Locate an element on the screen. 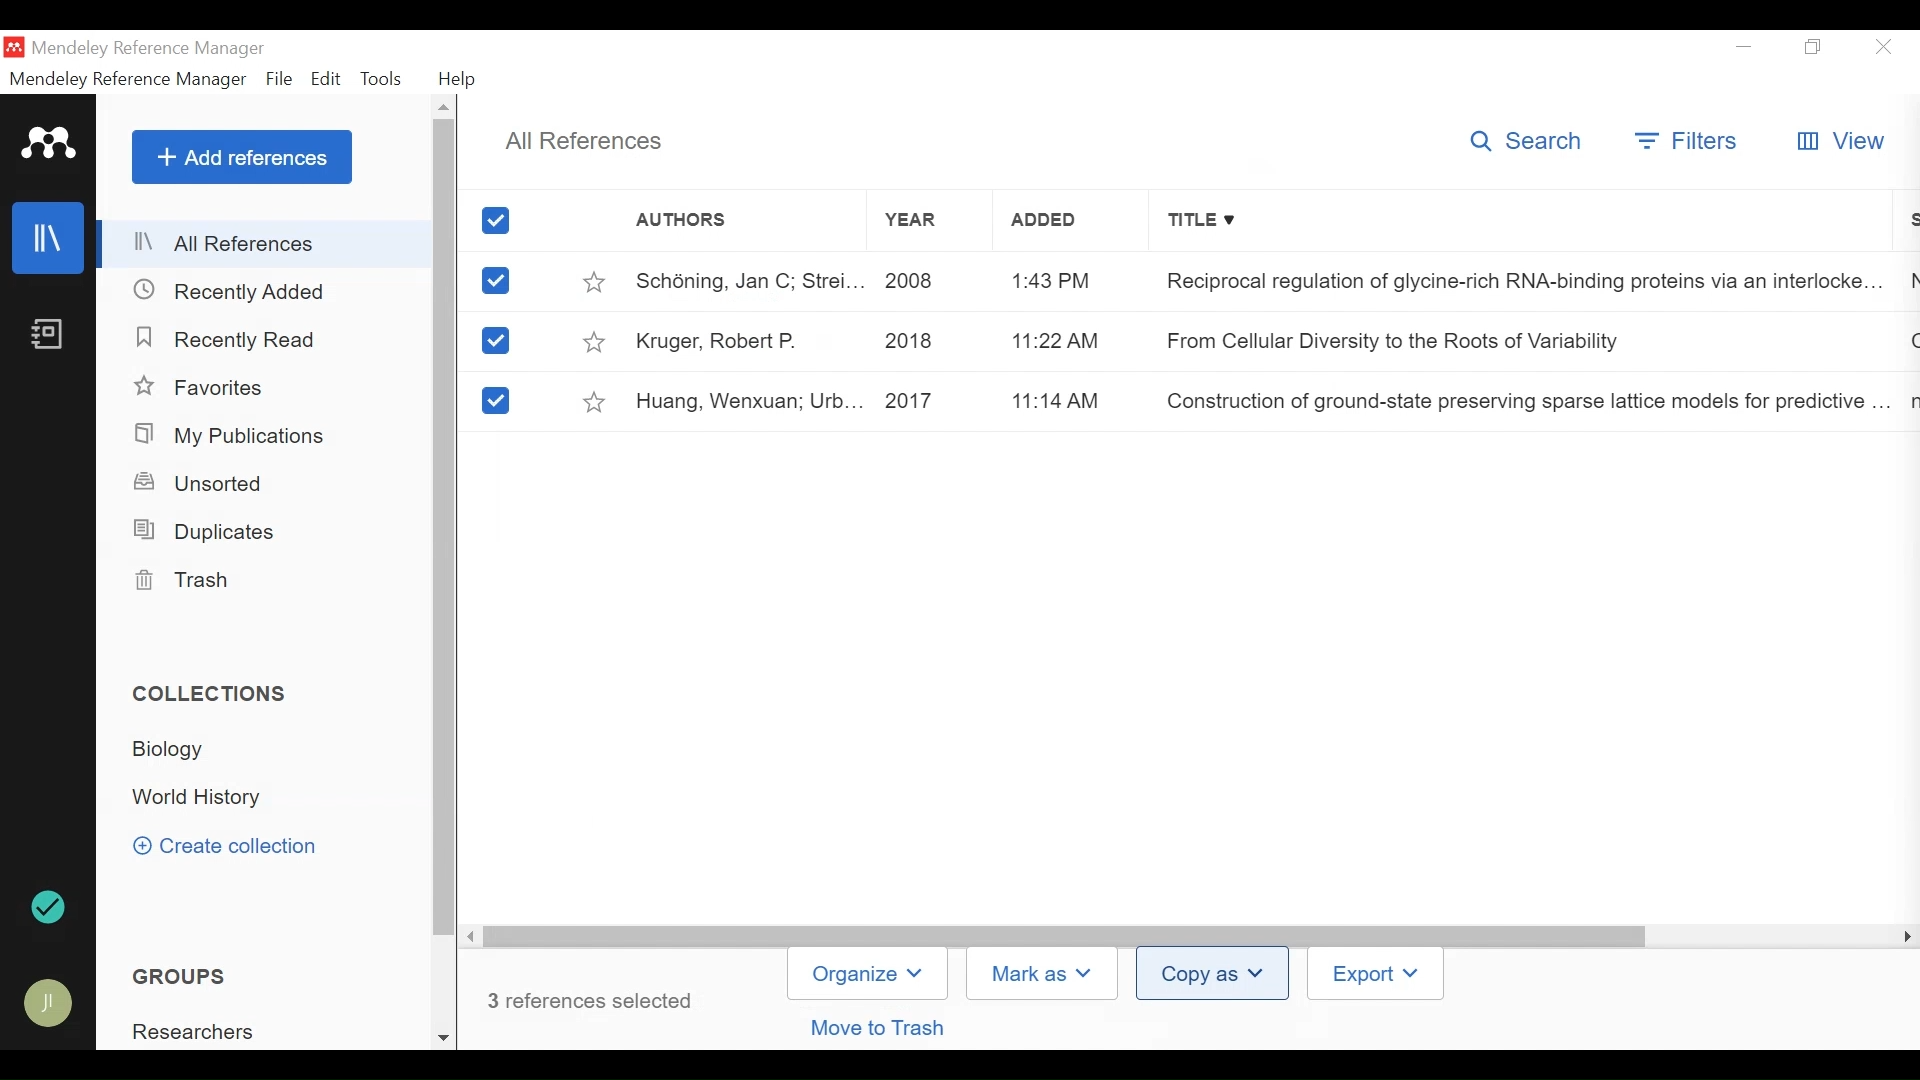 The image size is (1920, 1080). Scroll Right is located at coordinates (1903, 937).